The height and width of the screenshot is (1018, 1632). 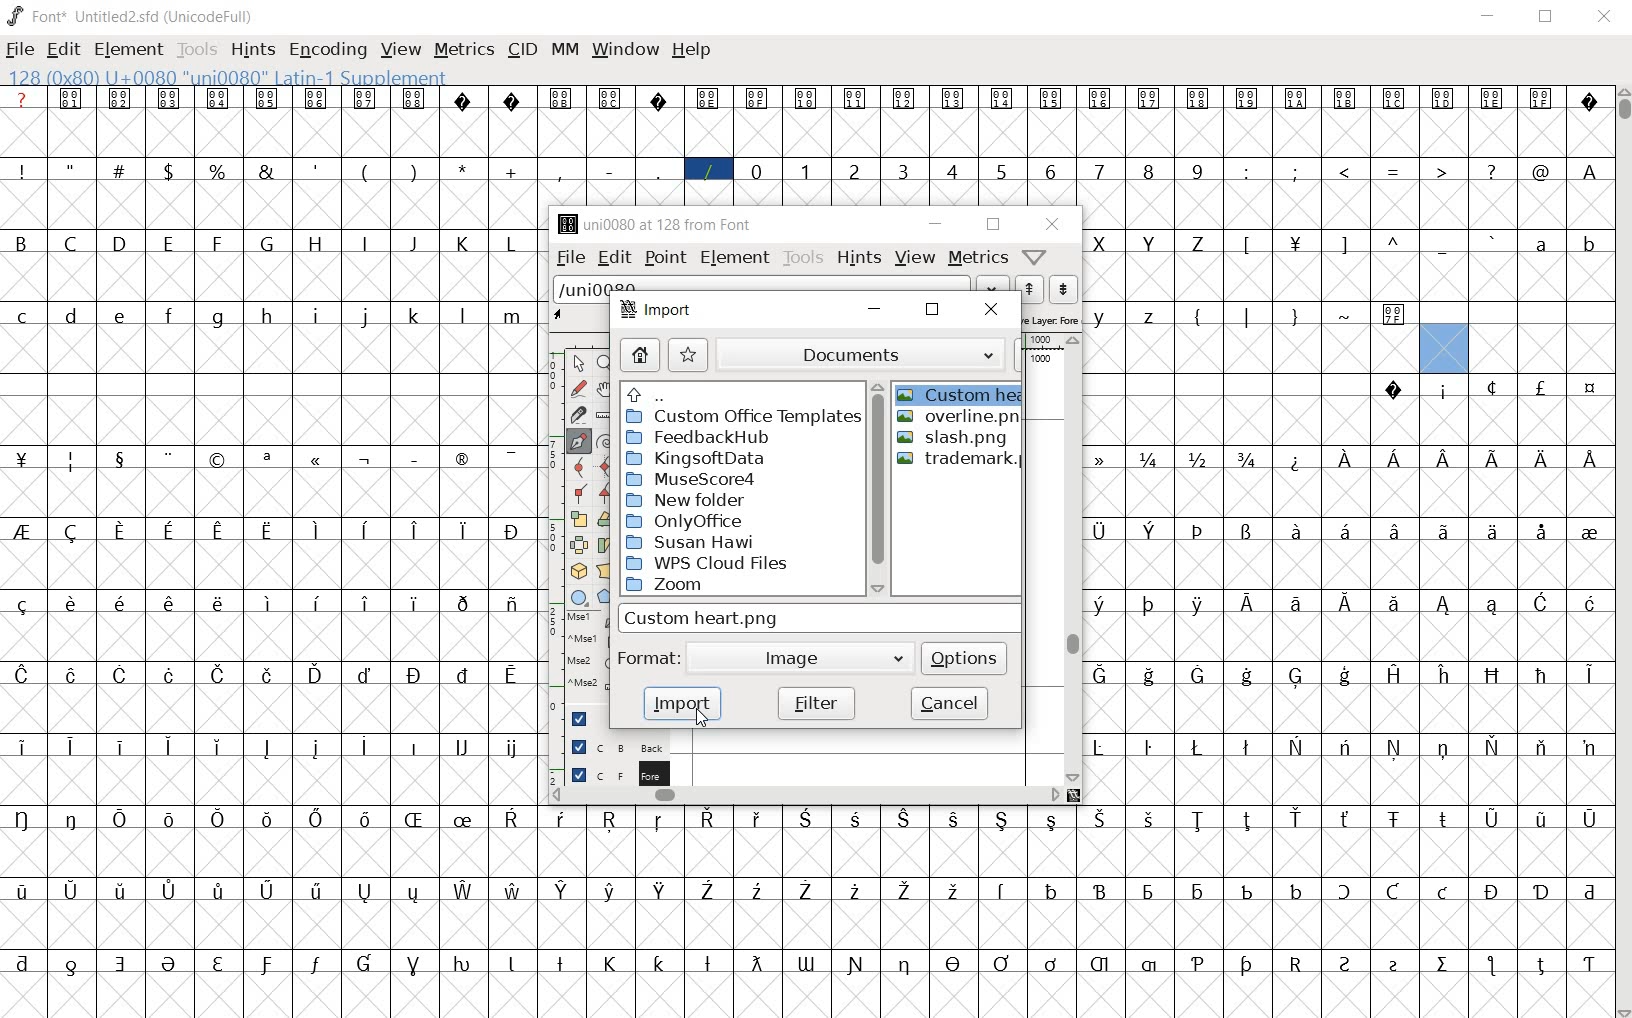 I want to click on glyph, so click(x=1248, y=317).